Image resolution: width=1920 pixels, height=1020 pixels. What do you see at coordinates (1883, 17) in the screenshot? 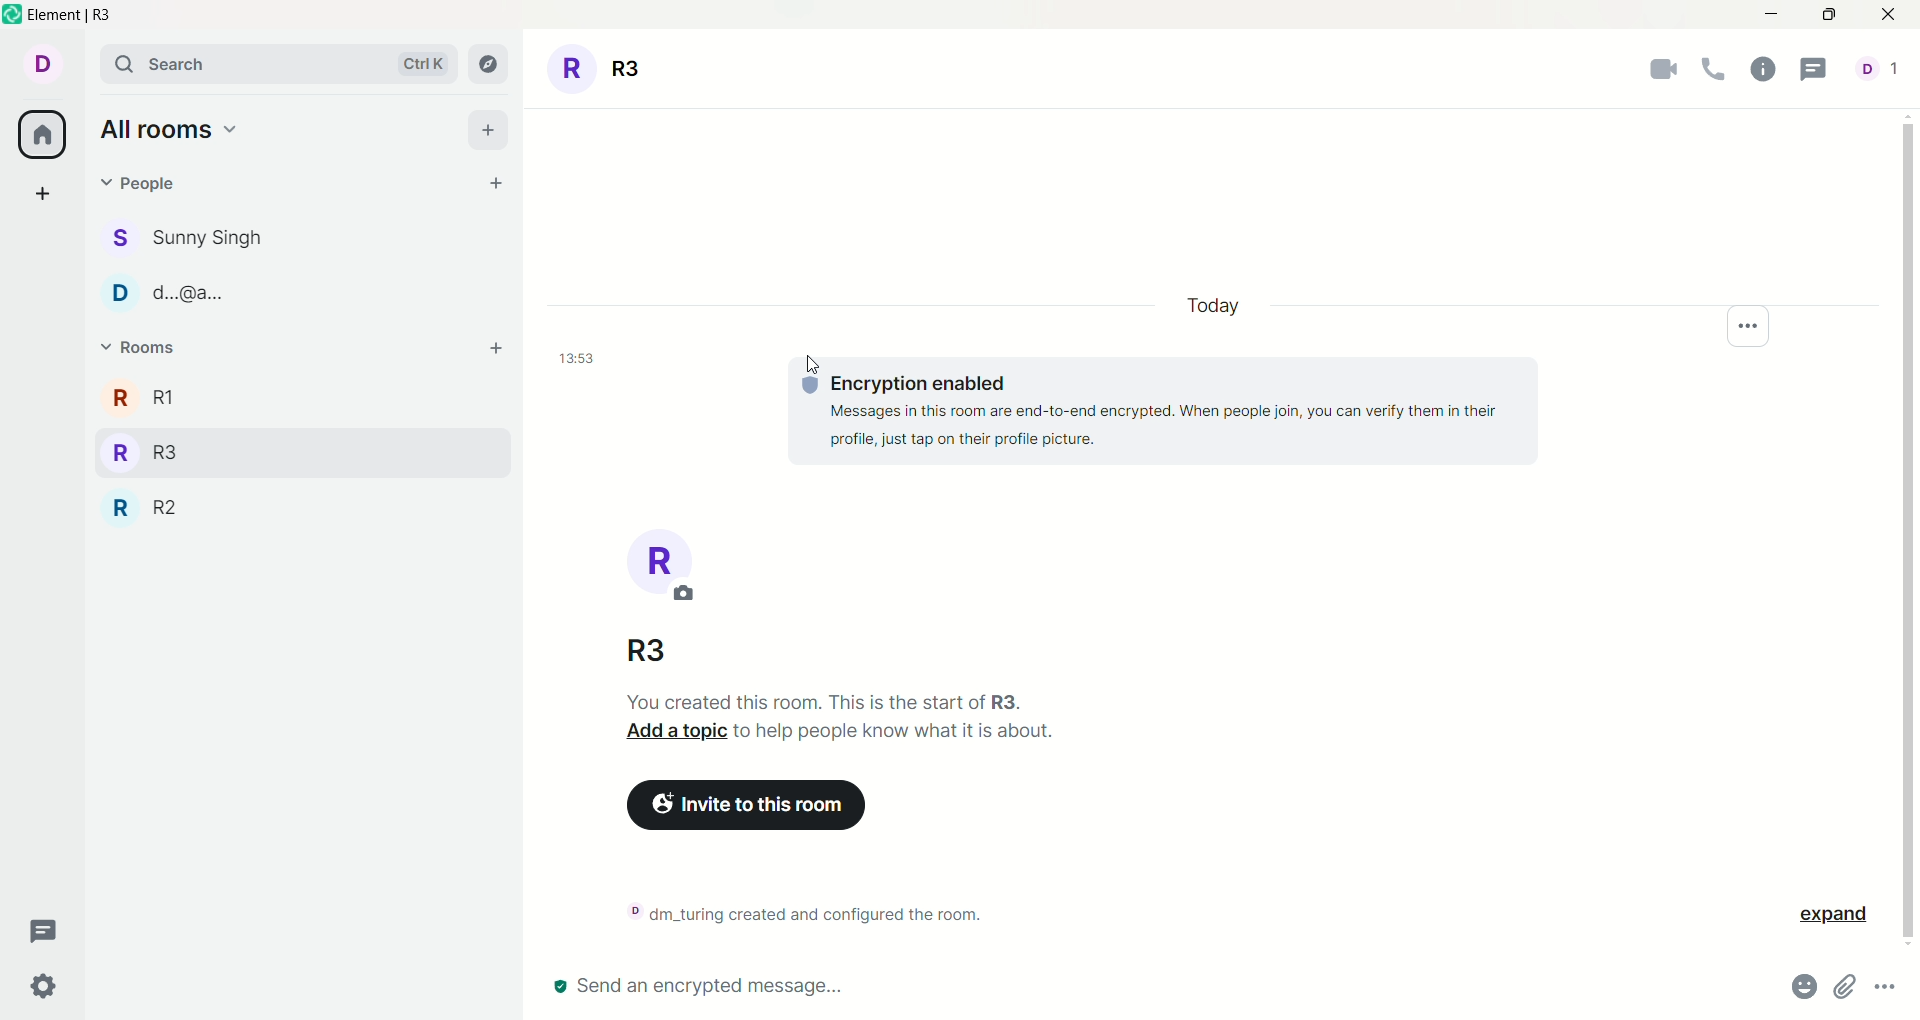
I see `close` at bounding box center [1883, 17].